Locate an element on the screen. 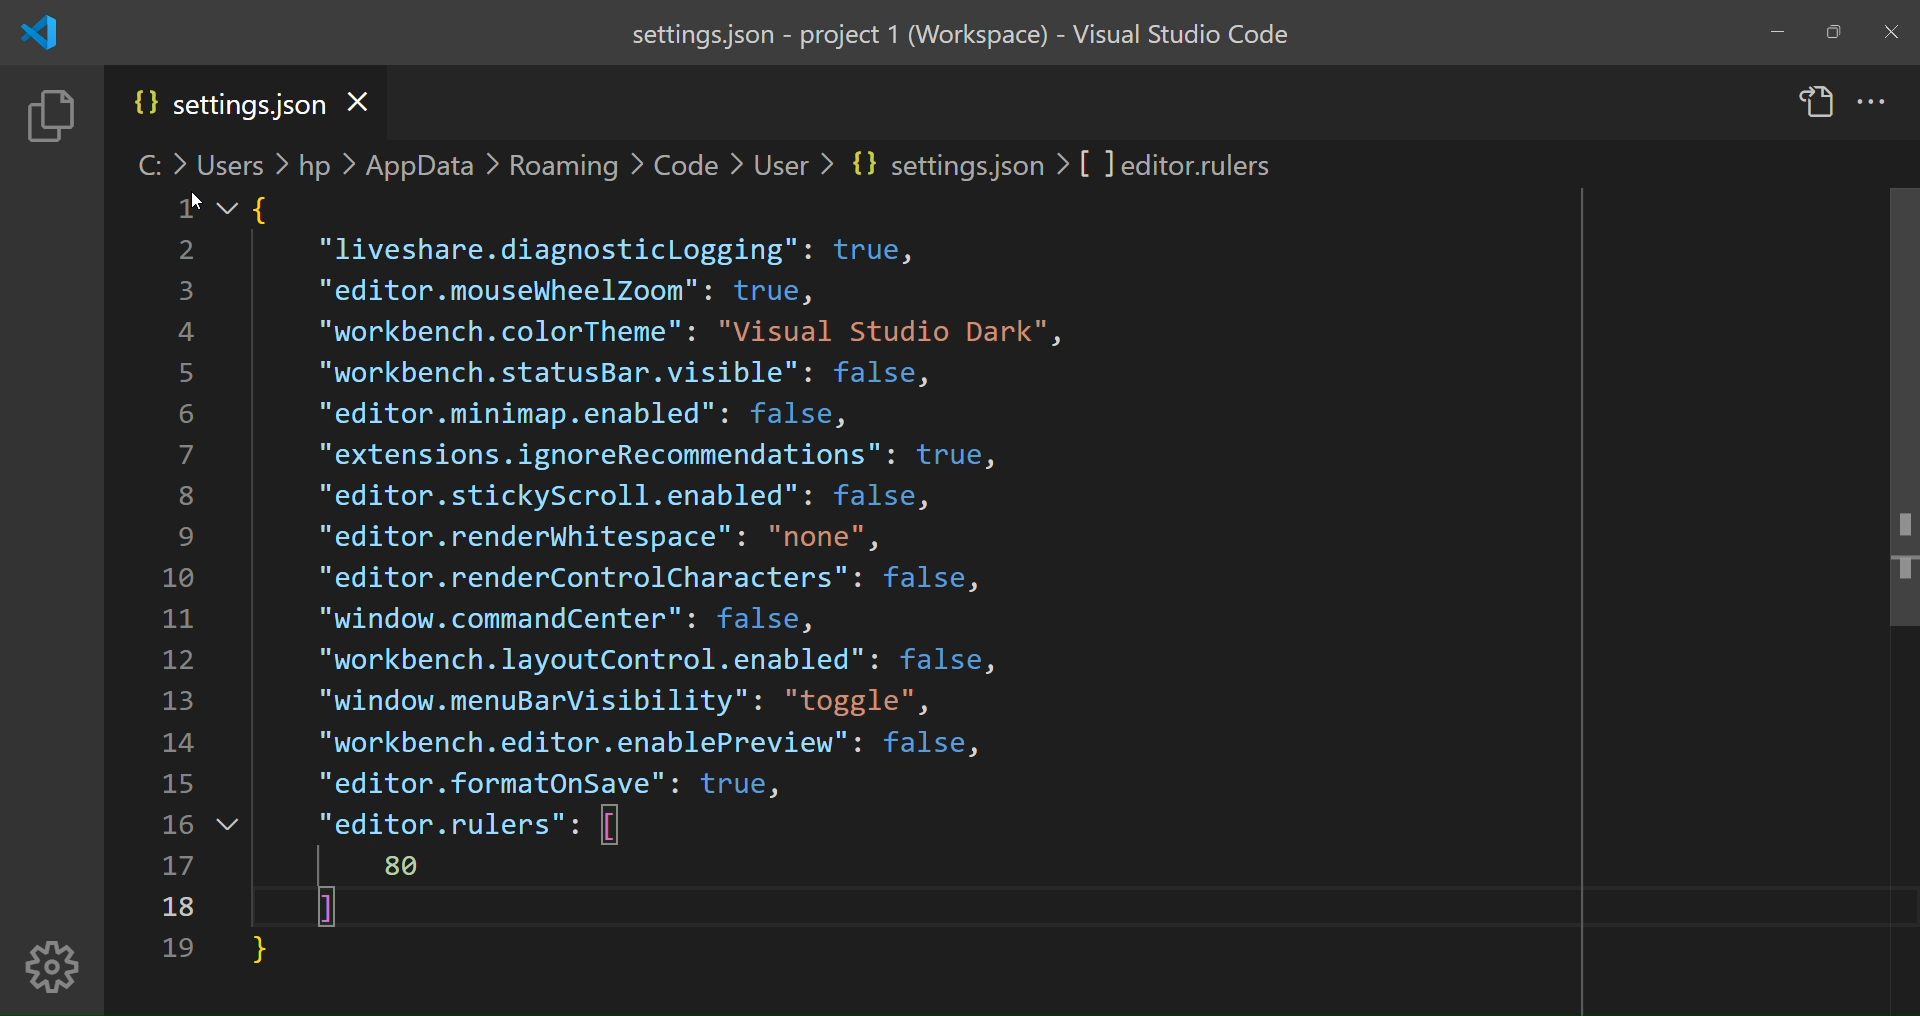 This screenshot has height=1016, width=1920. more actions is located at coordinates (1873, 99).